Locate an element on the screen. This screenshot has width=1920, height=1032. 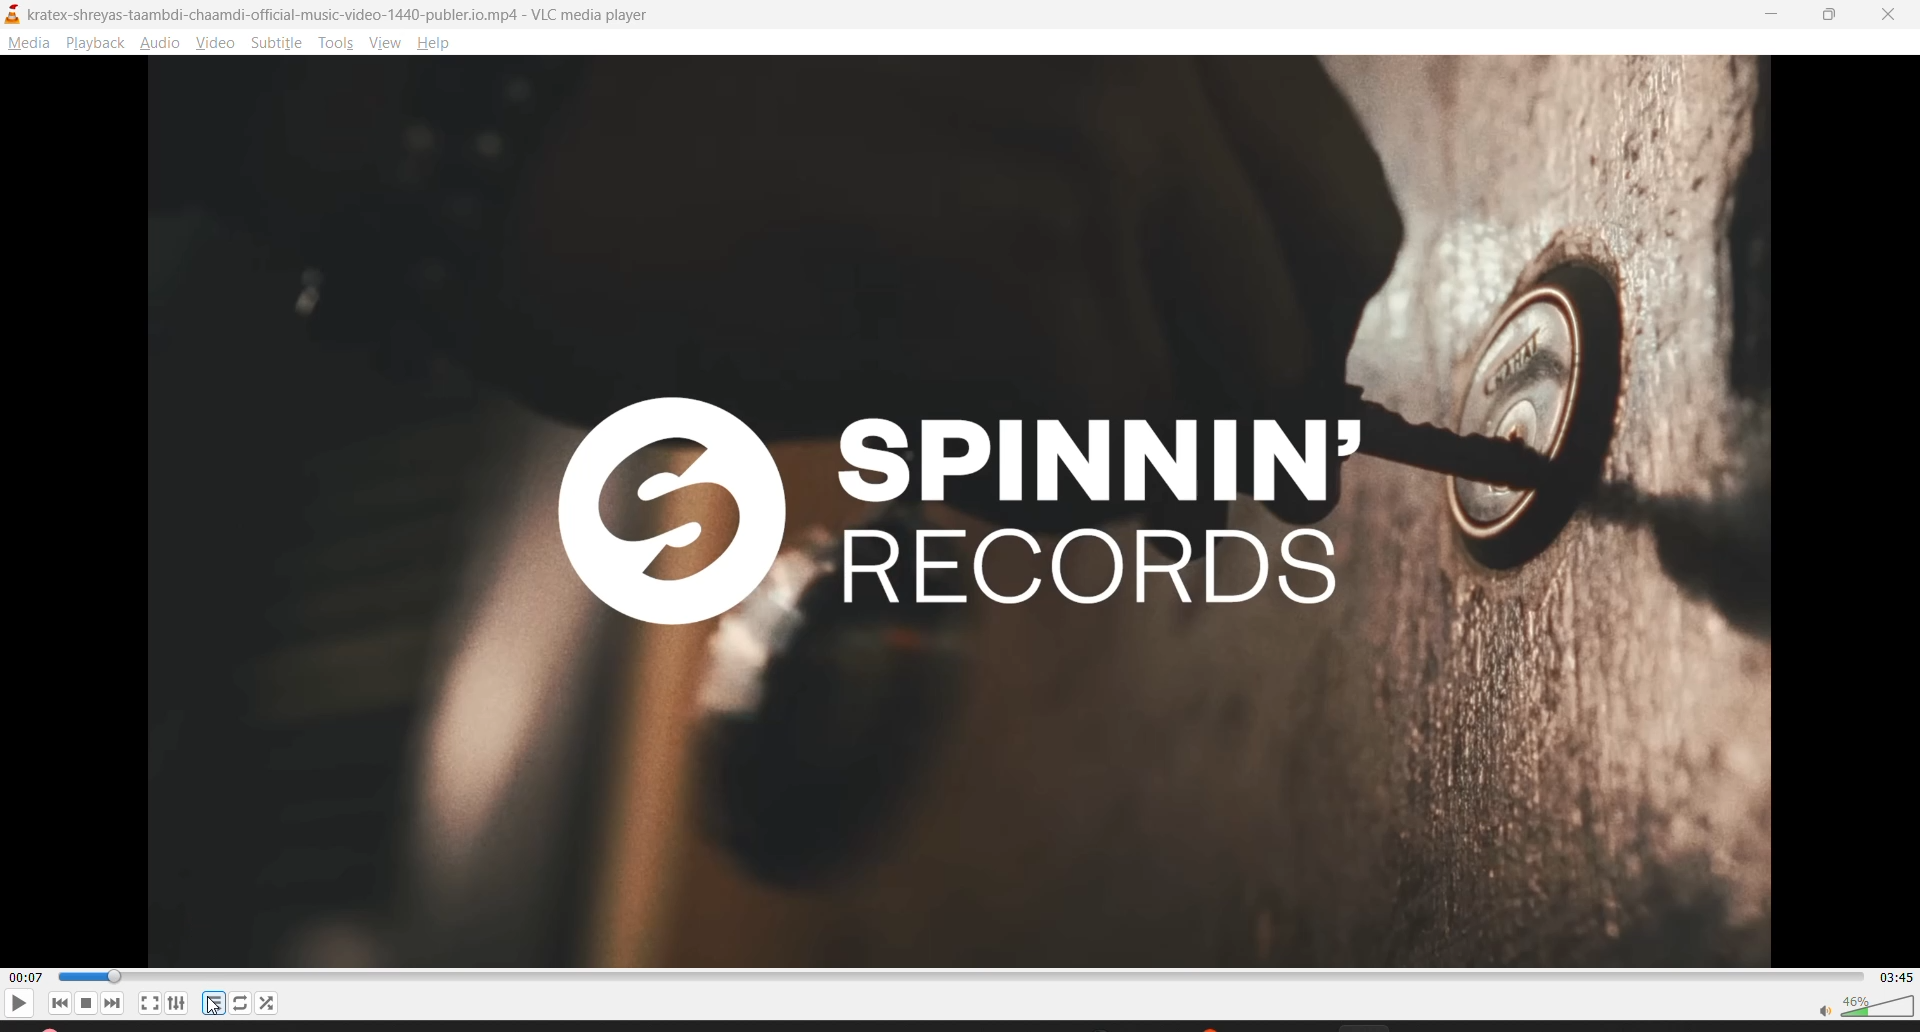
screen preview is located at coordinates (989, 510).